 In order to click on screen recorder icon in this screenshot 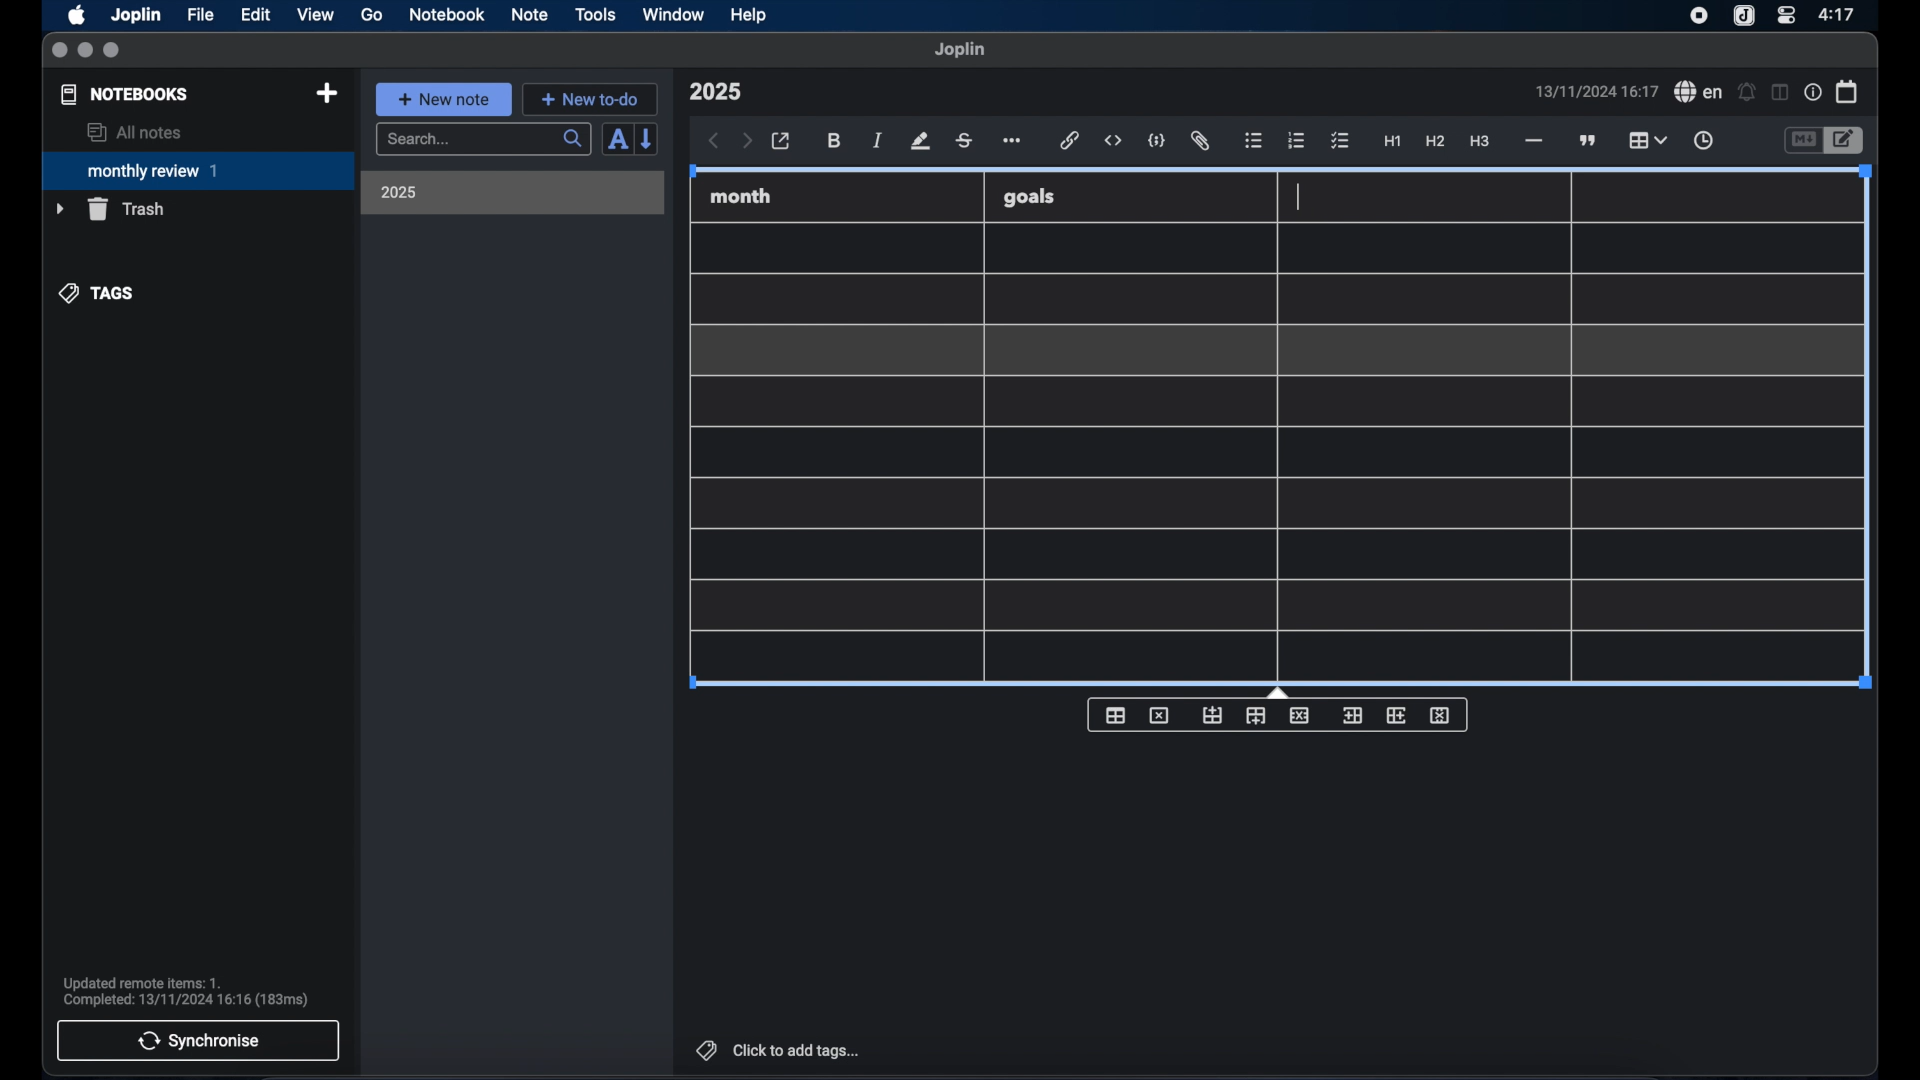, I will do `click(1699, 16)`.